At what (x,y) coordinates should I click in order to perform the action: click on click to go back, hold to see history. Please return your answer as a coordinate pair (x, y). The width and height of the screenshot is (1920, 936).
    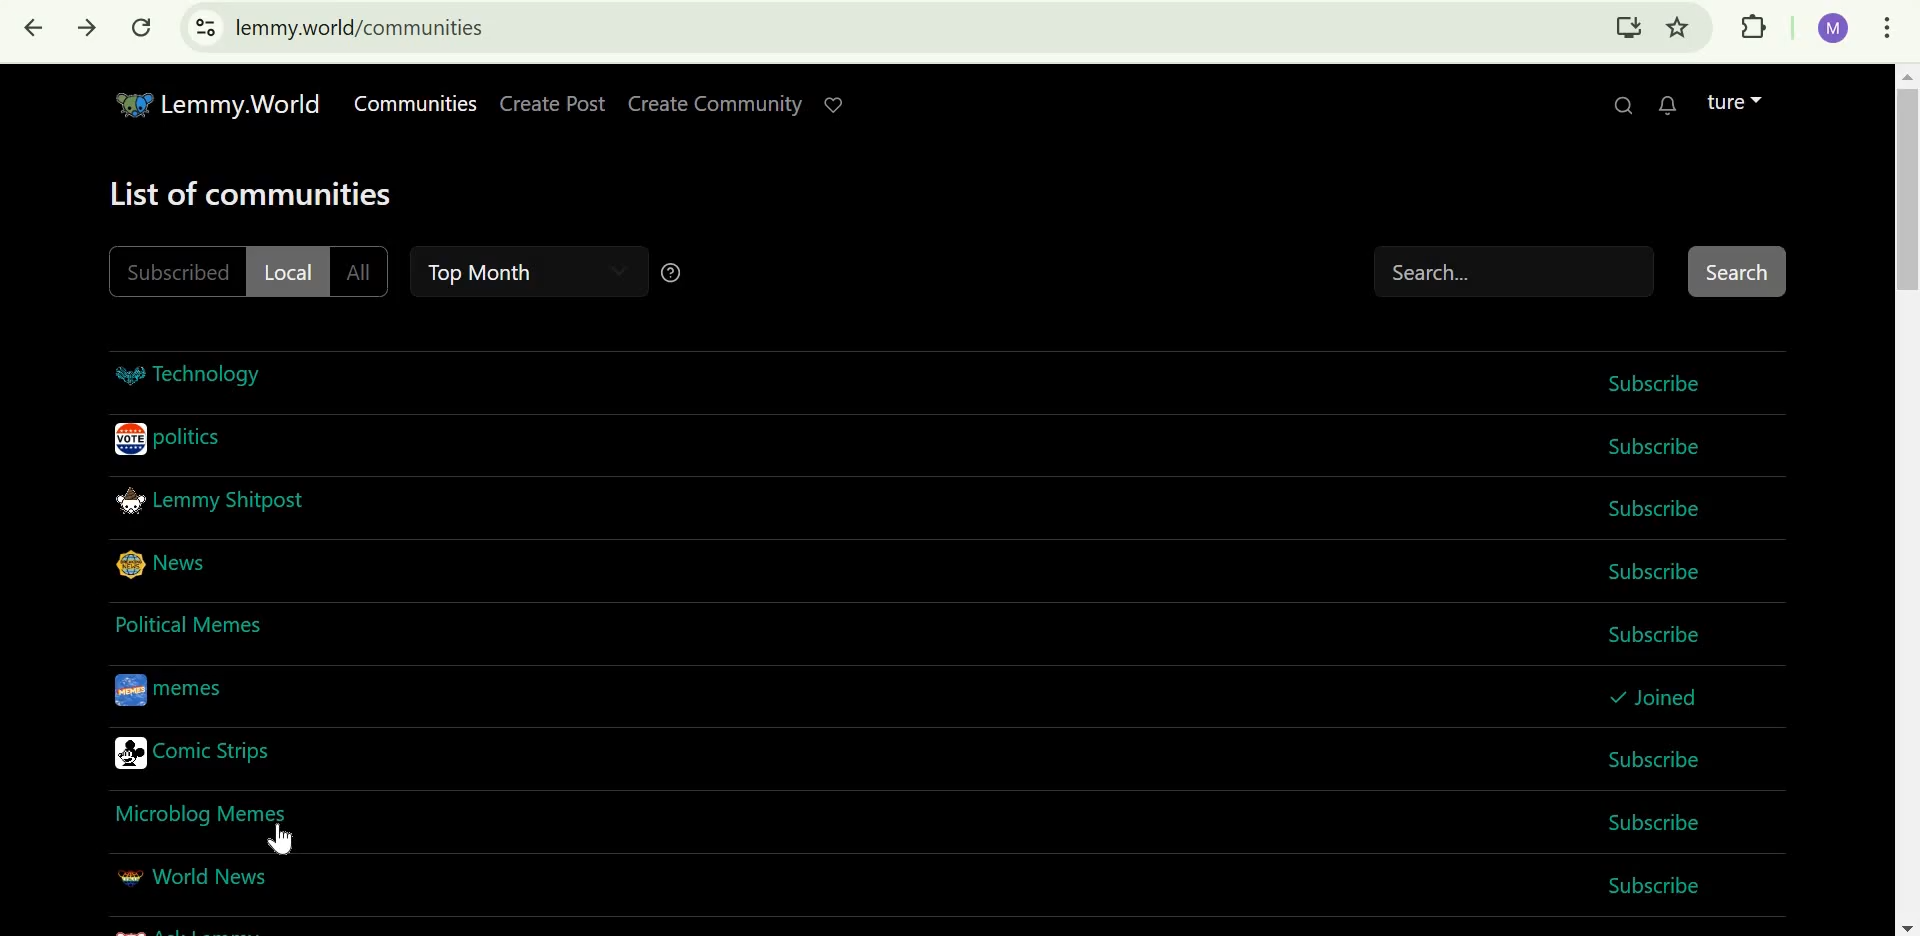
    Looking at the image, I should click on (34, 30).